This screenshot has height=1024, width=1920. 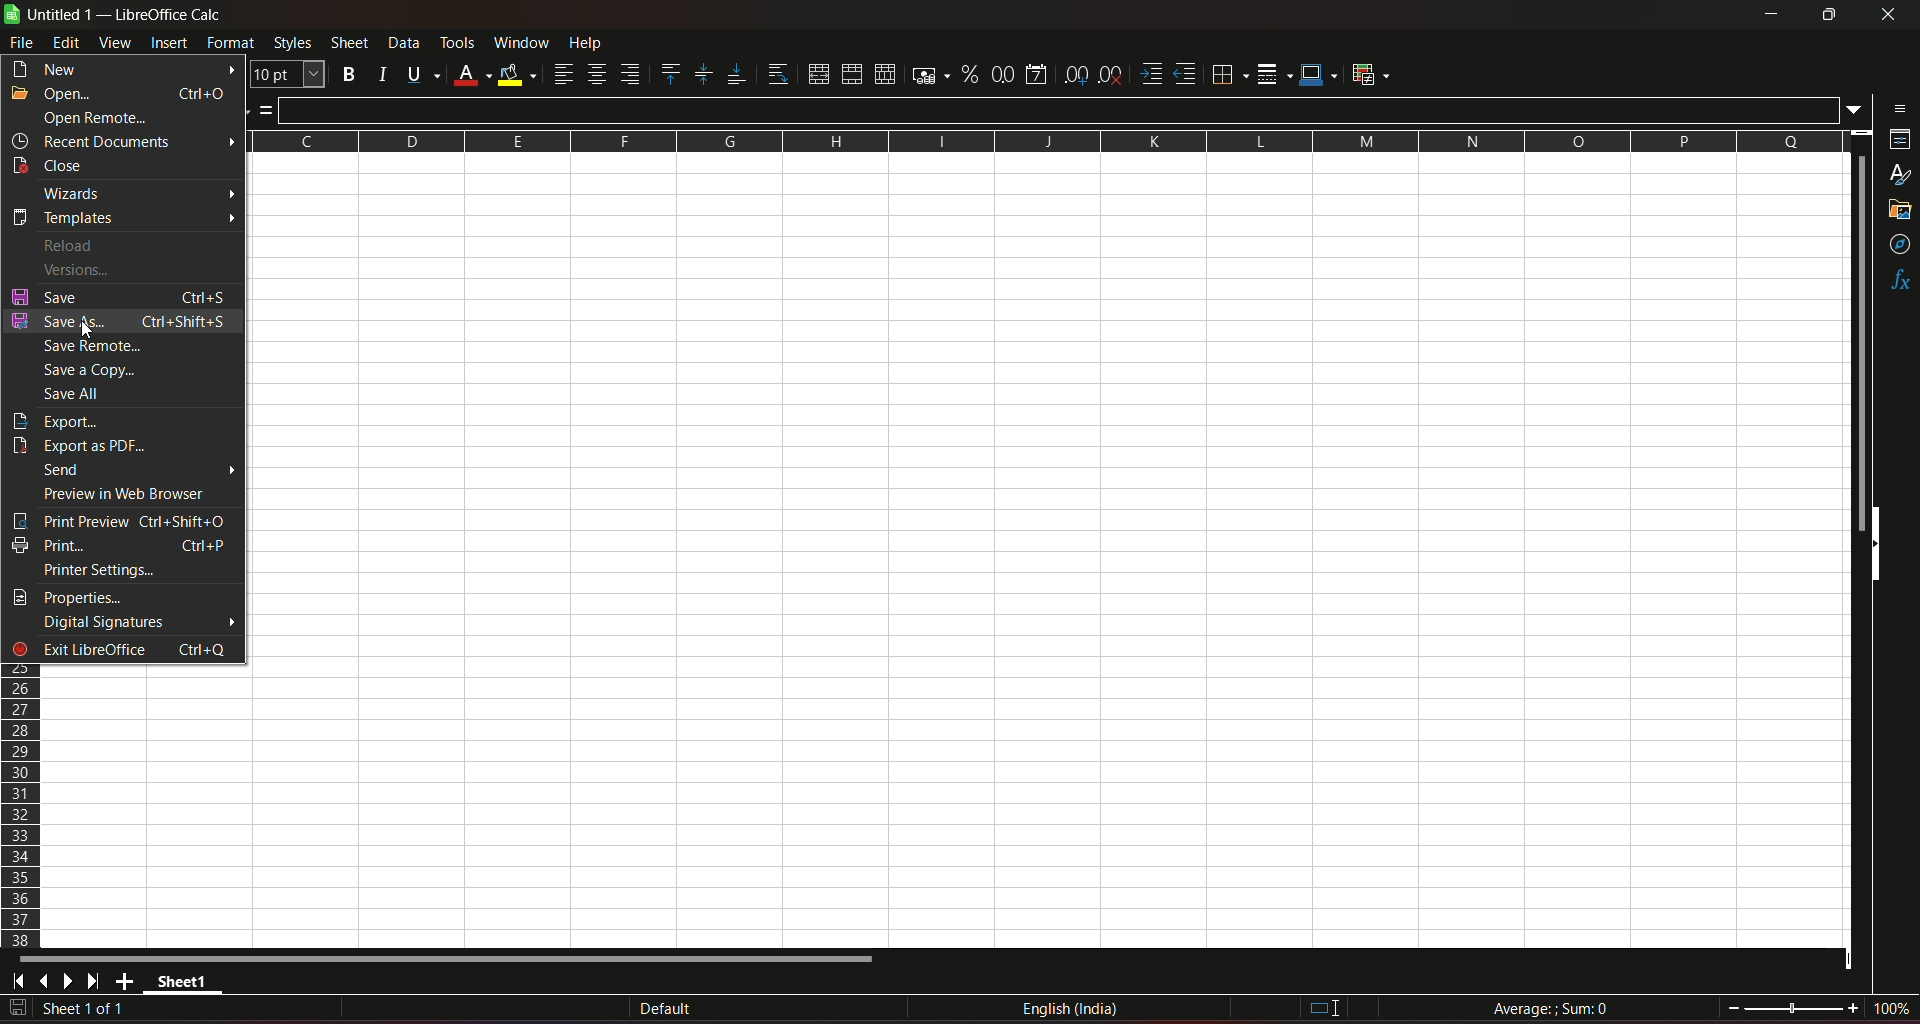 I want to click on help, so click(x=599, y=44).